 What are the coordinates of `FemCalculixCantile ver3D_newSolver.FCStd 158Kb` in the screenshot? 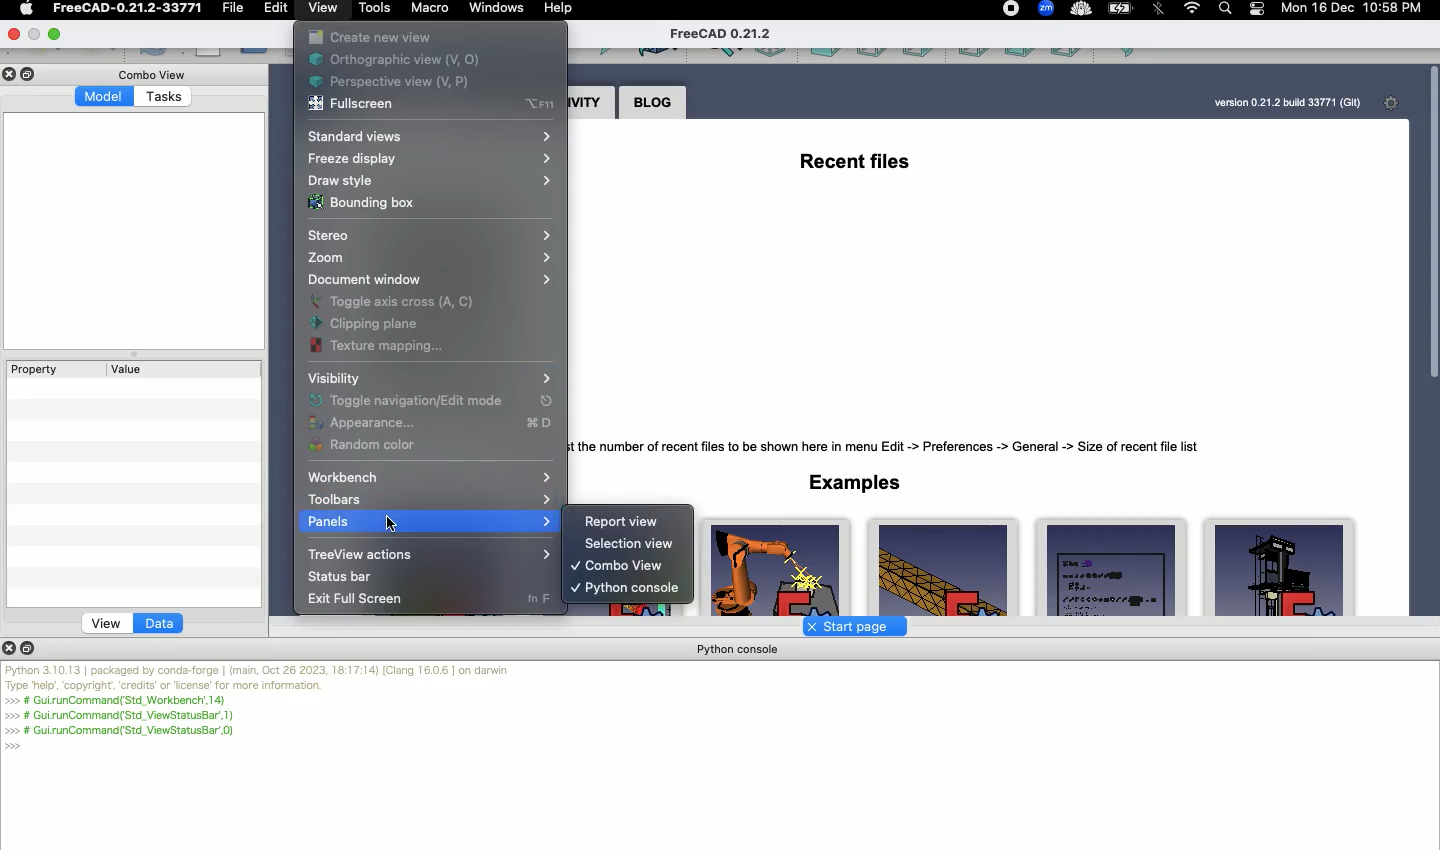 It's located at (943, 567).